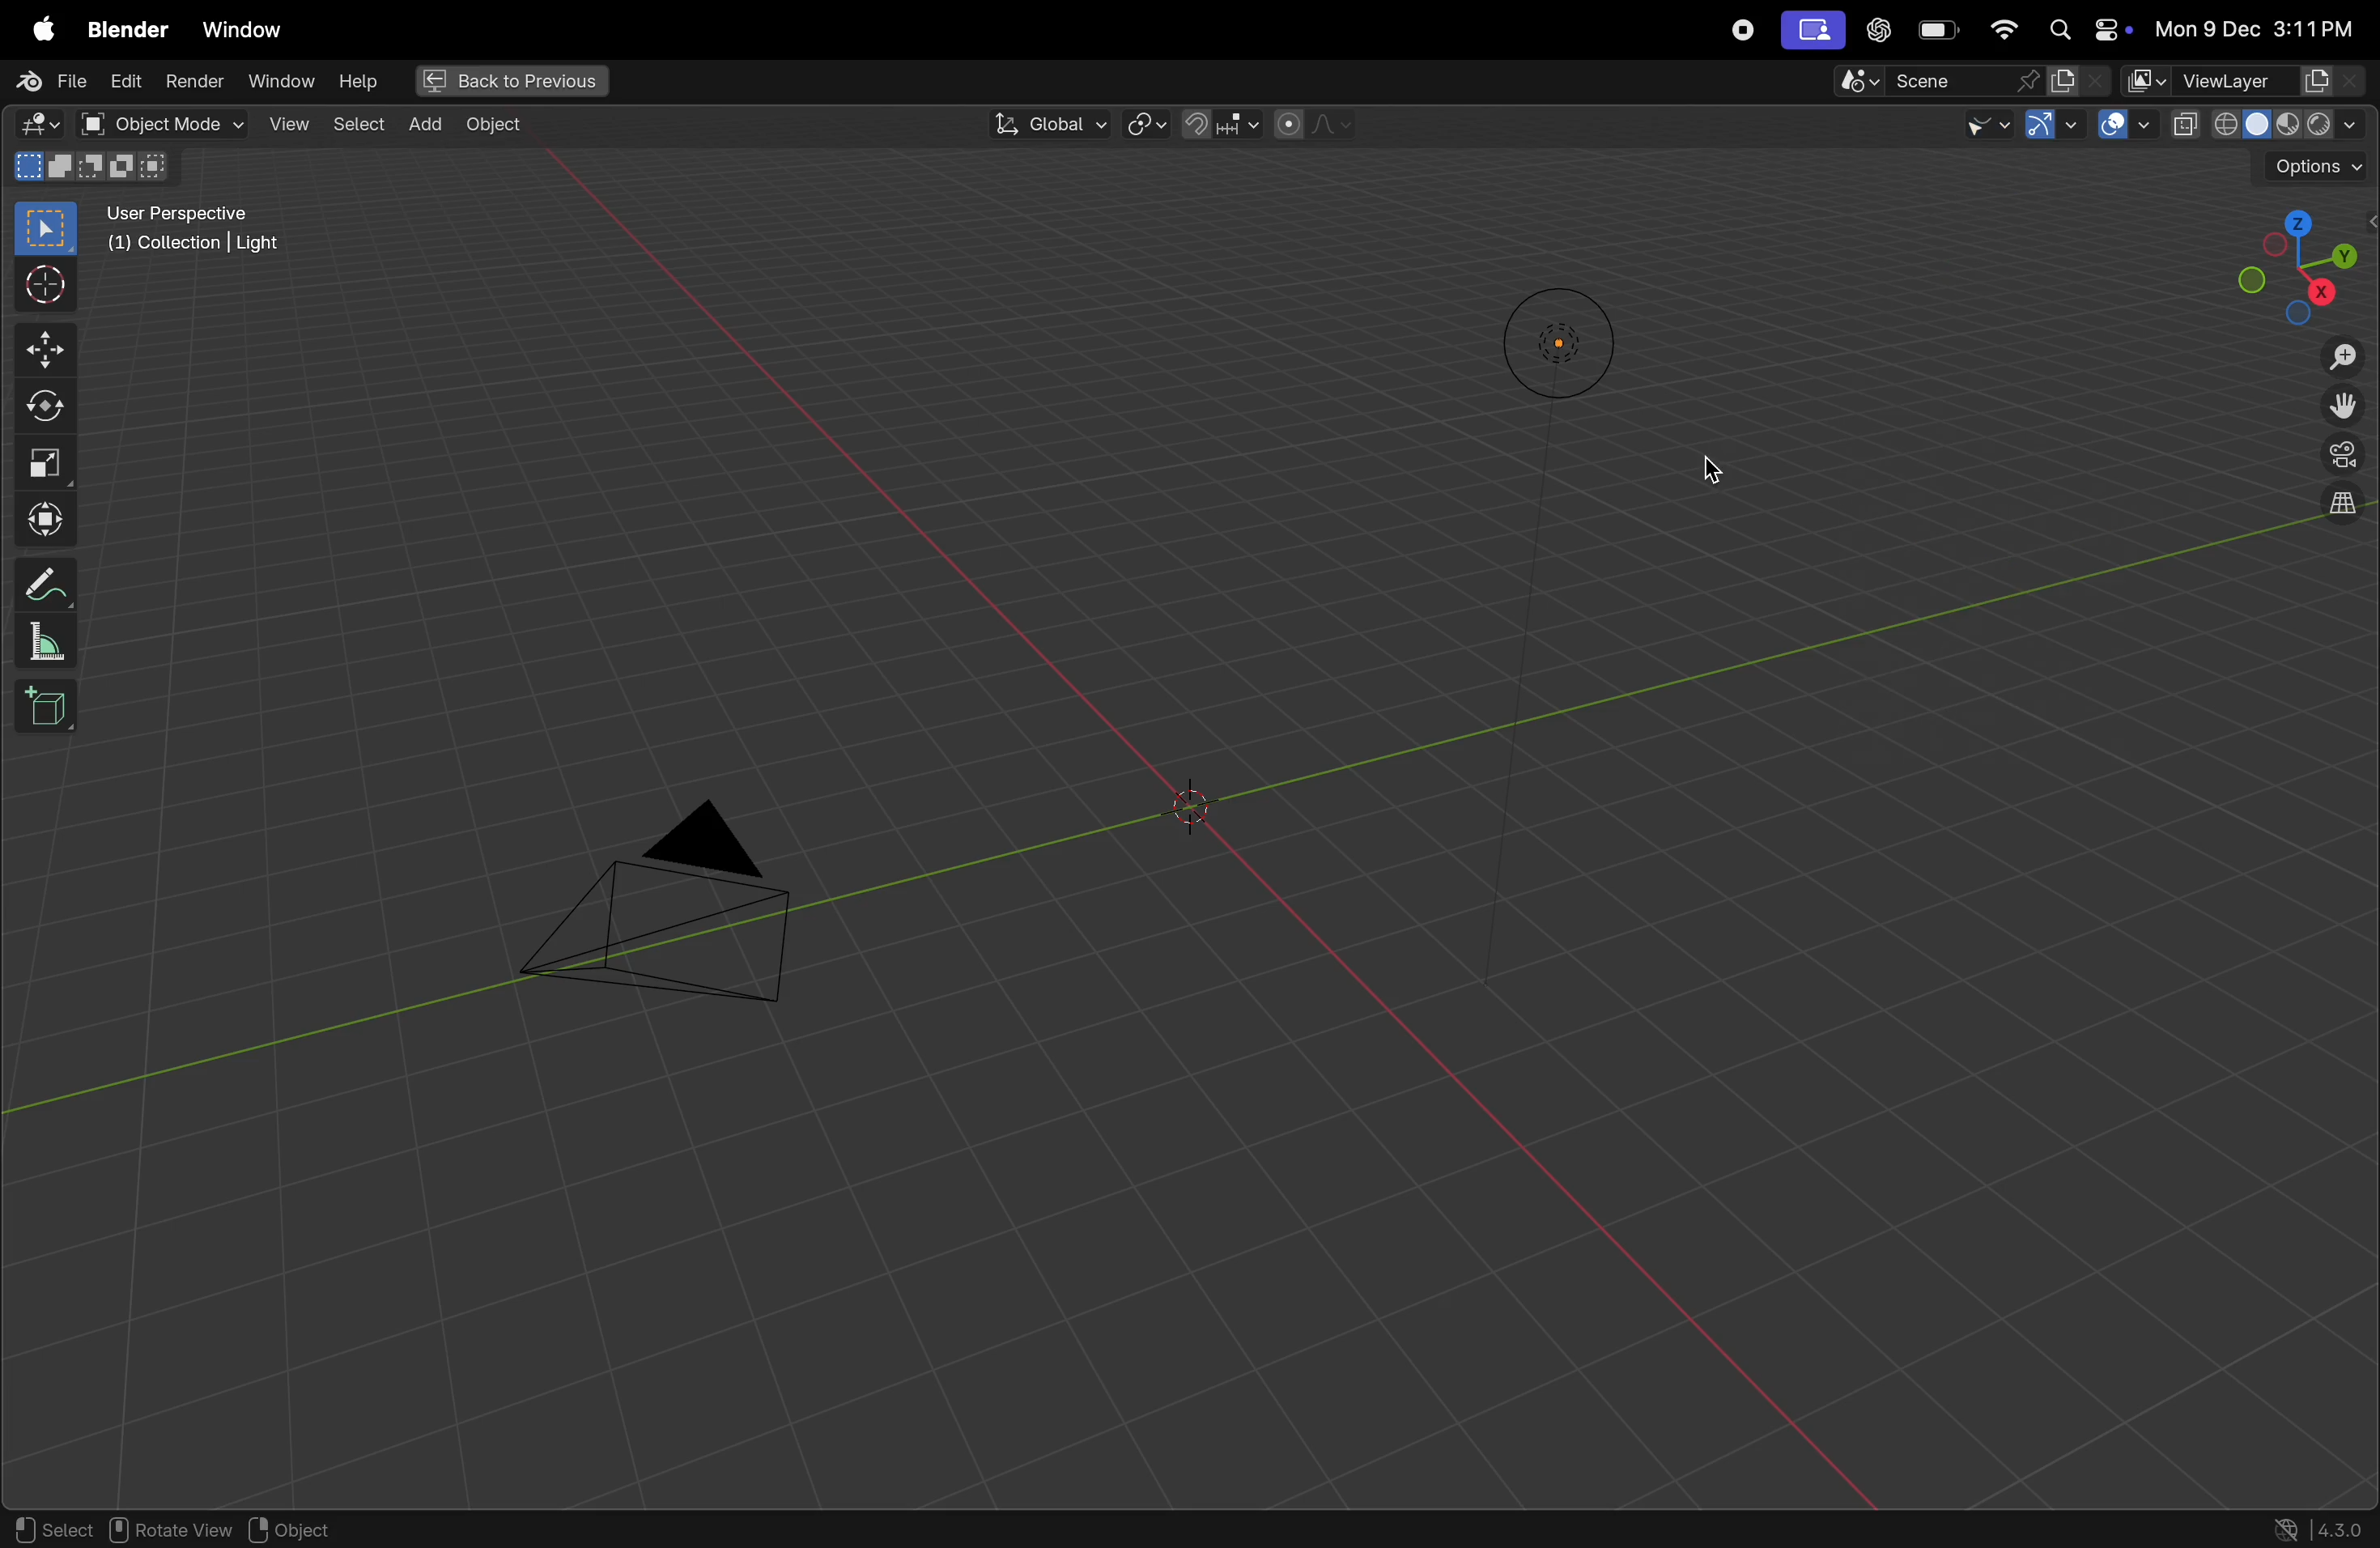  What do you see at coordinates (2314, 165) in the screenshot?
I see `options` at bounding box center [2314, 165].